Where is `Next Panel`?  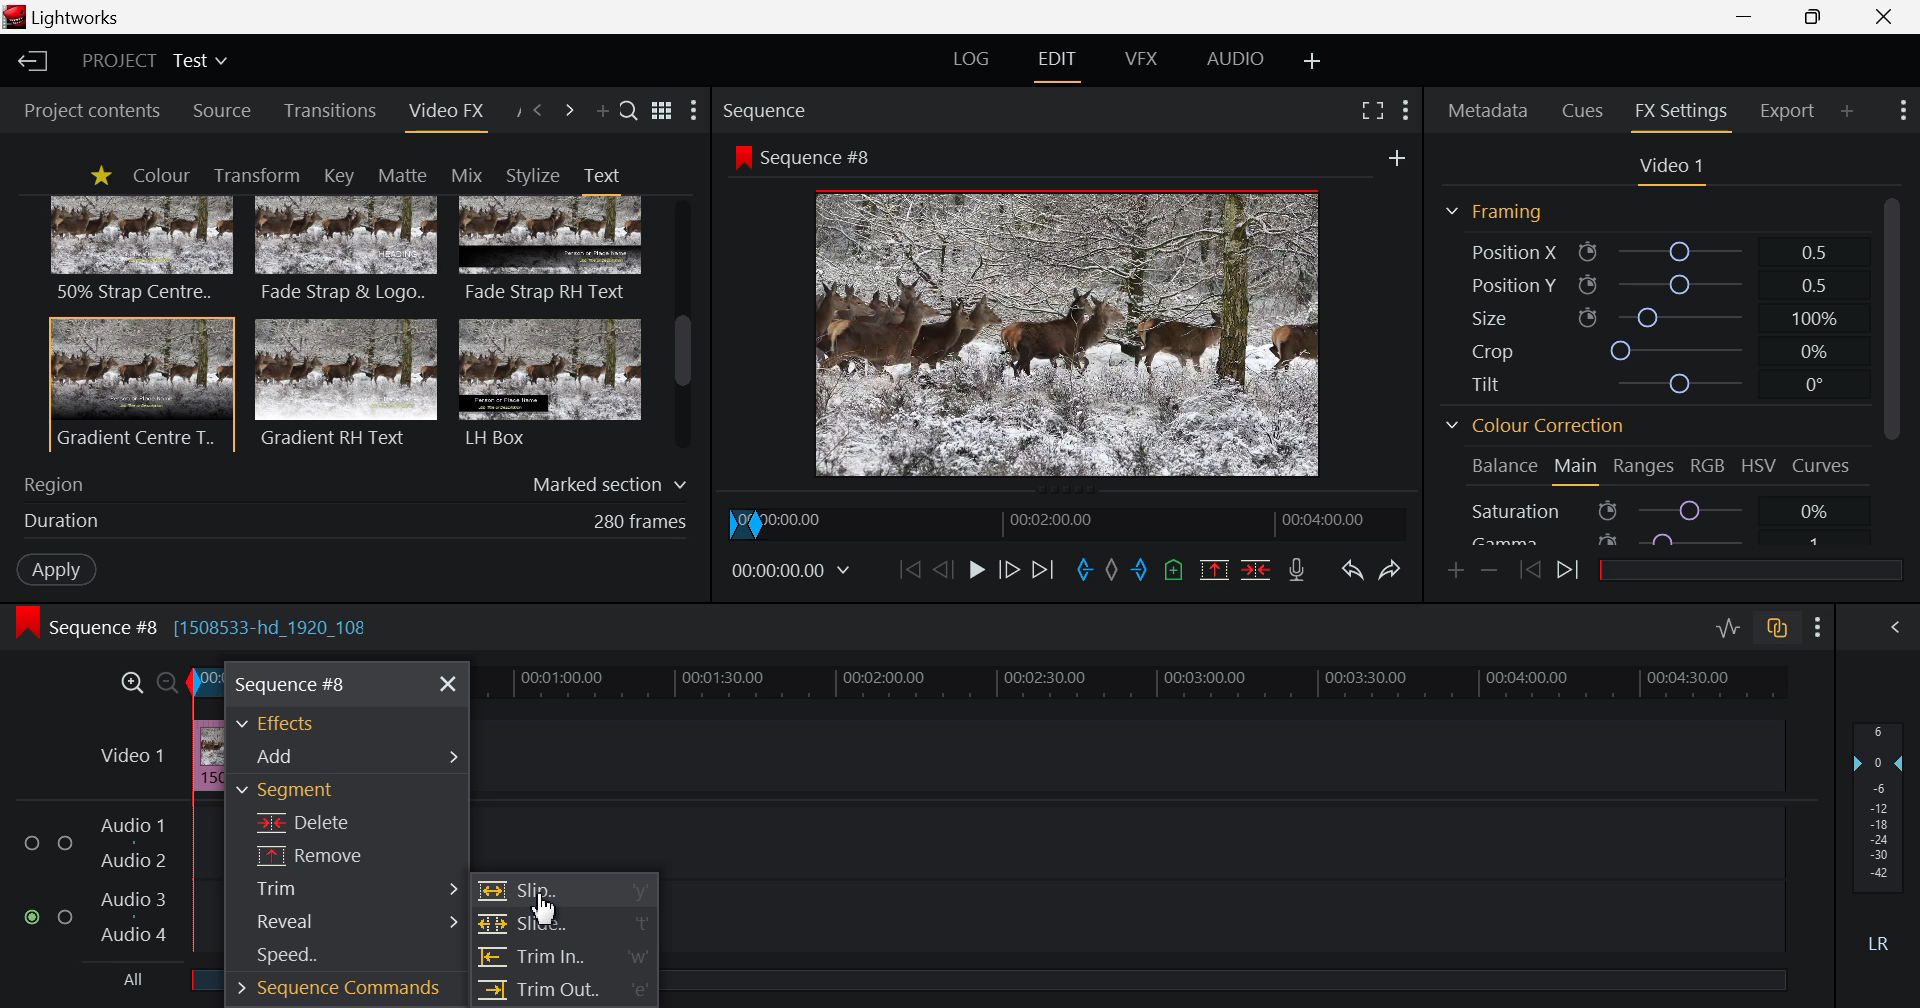 Next Panel is located at coordinates (569, 111).